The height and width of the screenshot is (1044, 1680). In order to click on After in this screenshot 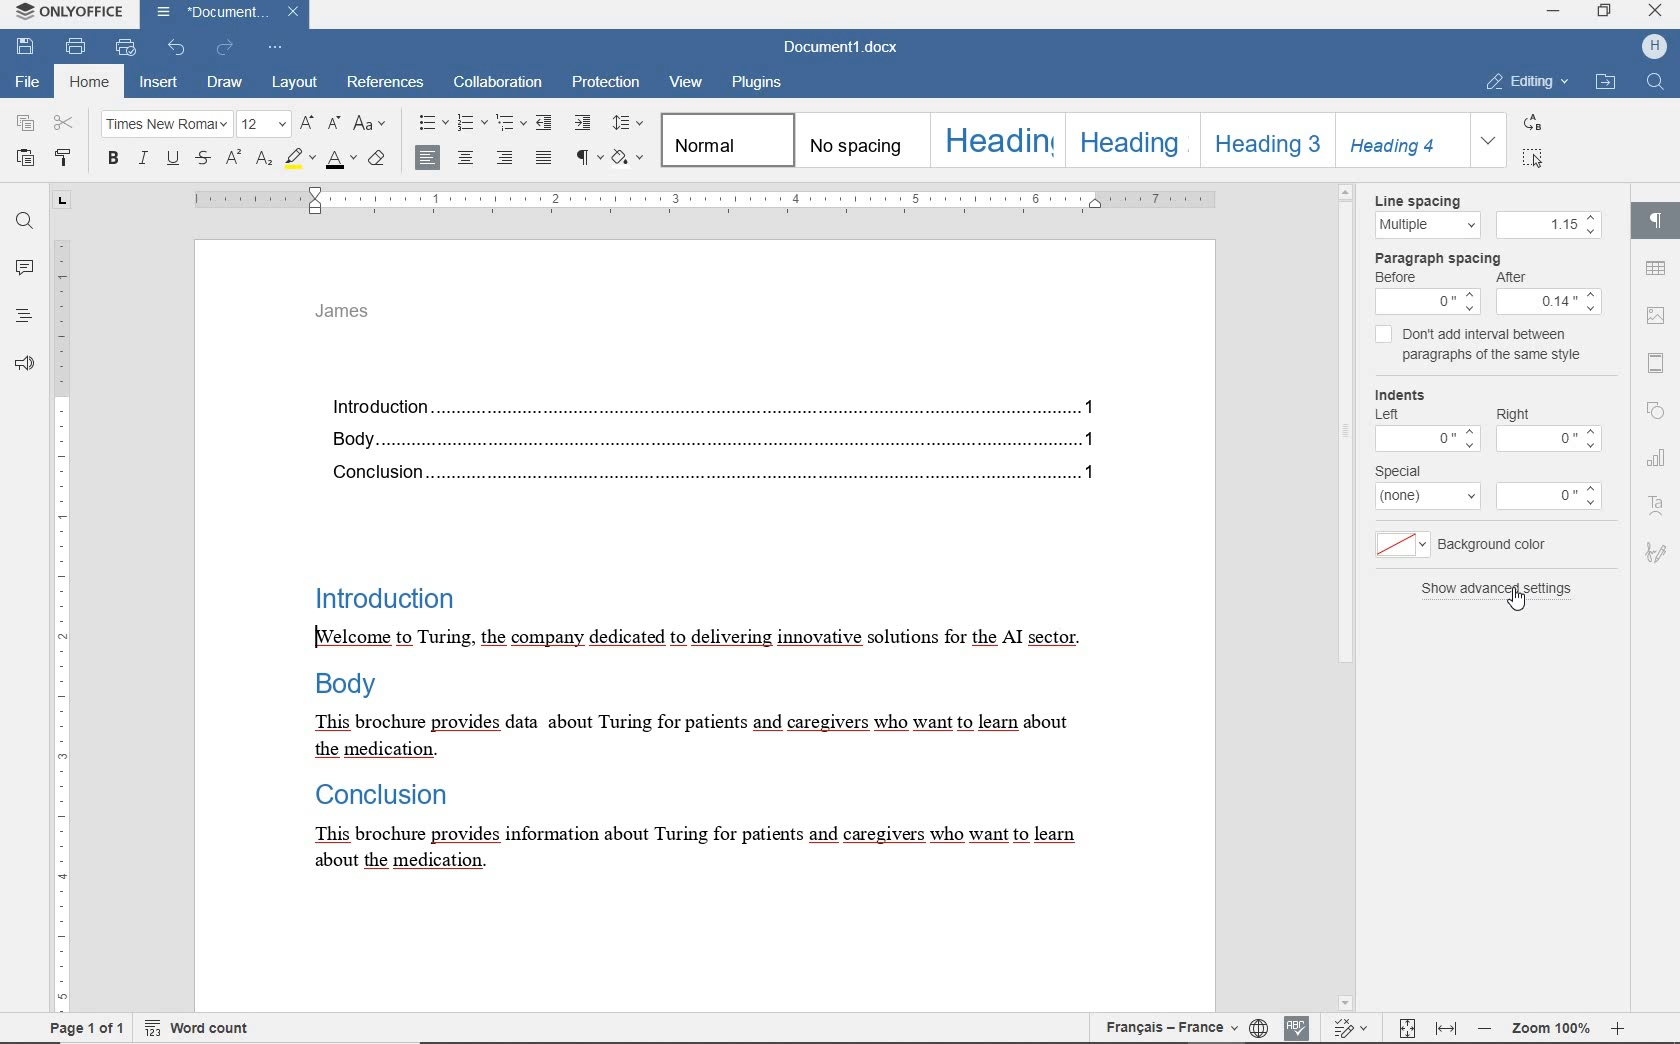, I will do `click(1523, 278)`.